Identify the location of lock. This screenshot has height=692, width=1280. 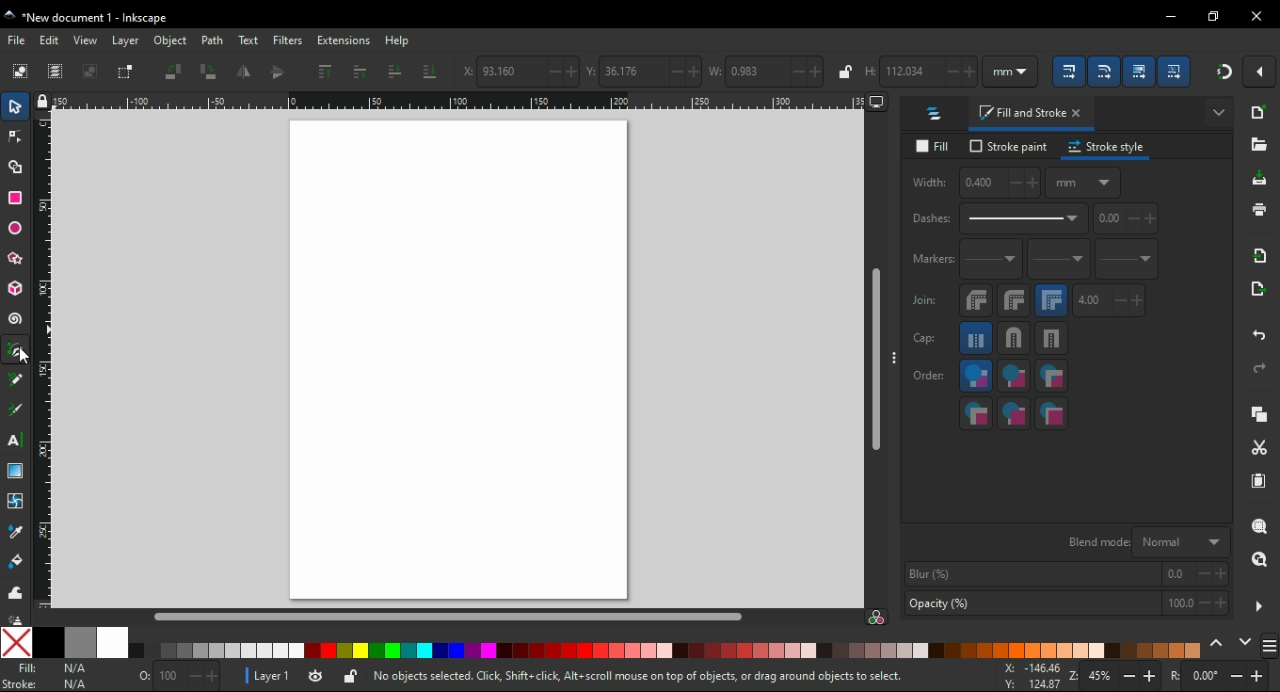
(844, 72).